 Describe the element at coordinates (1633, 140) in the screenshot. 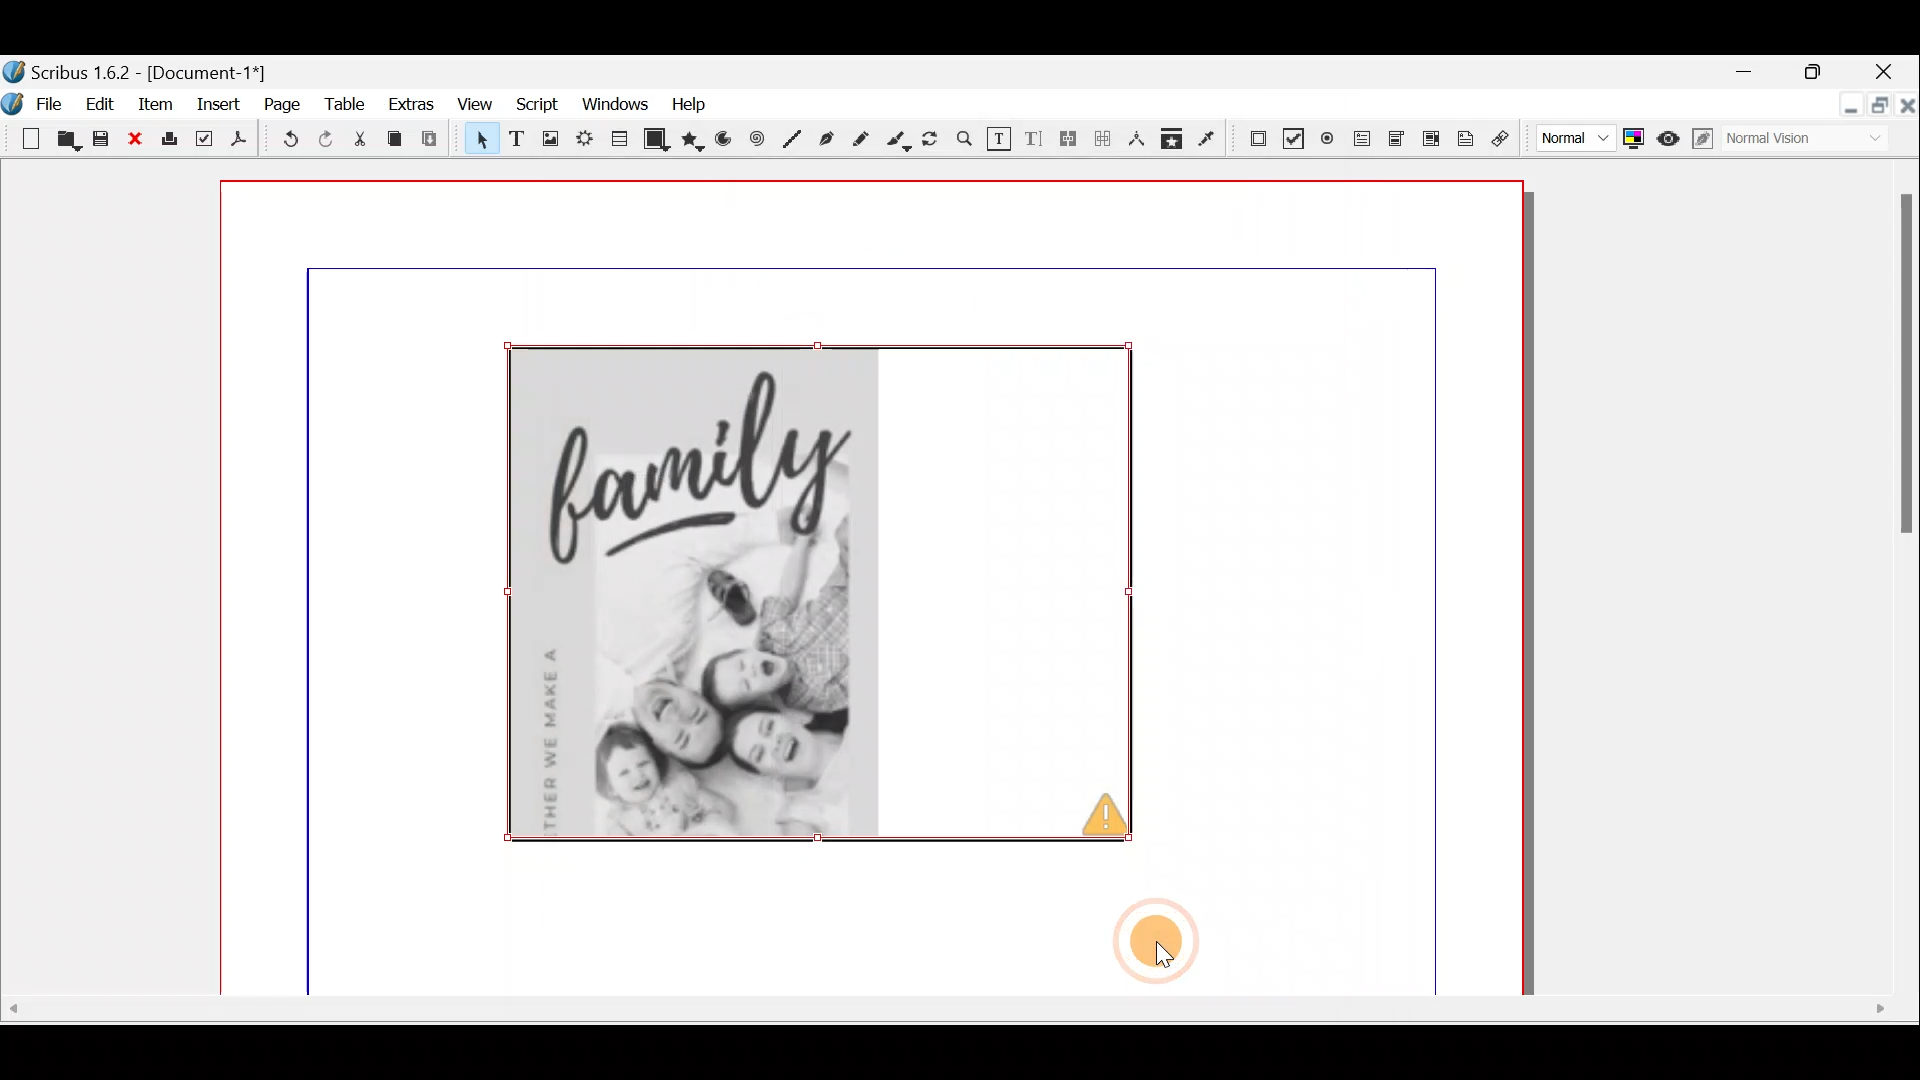

I see `Toggle colour management system` at that location.